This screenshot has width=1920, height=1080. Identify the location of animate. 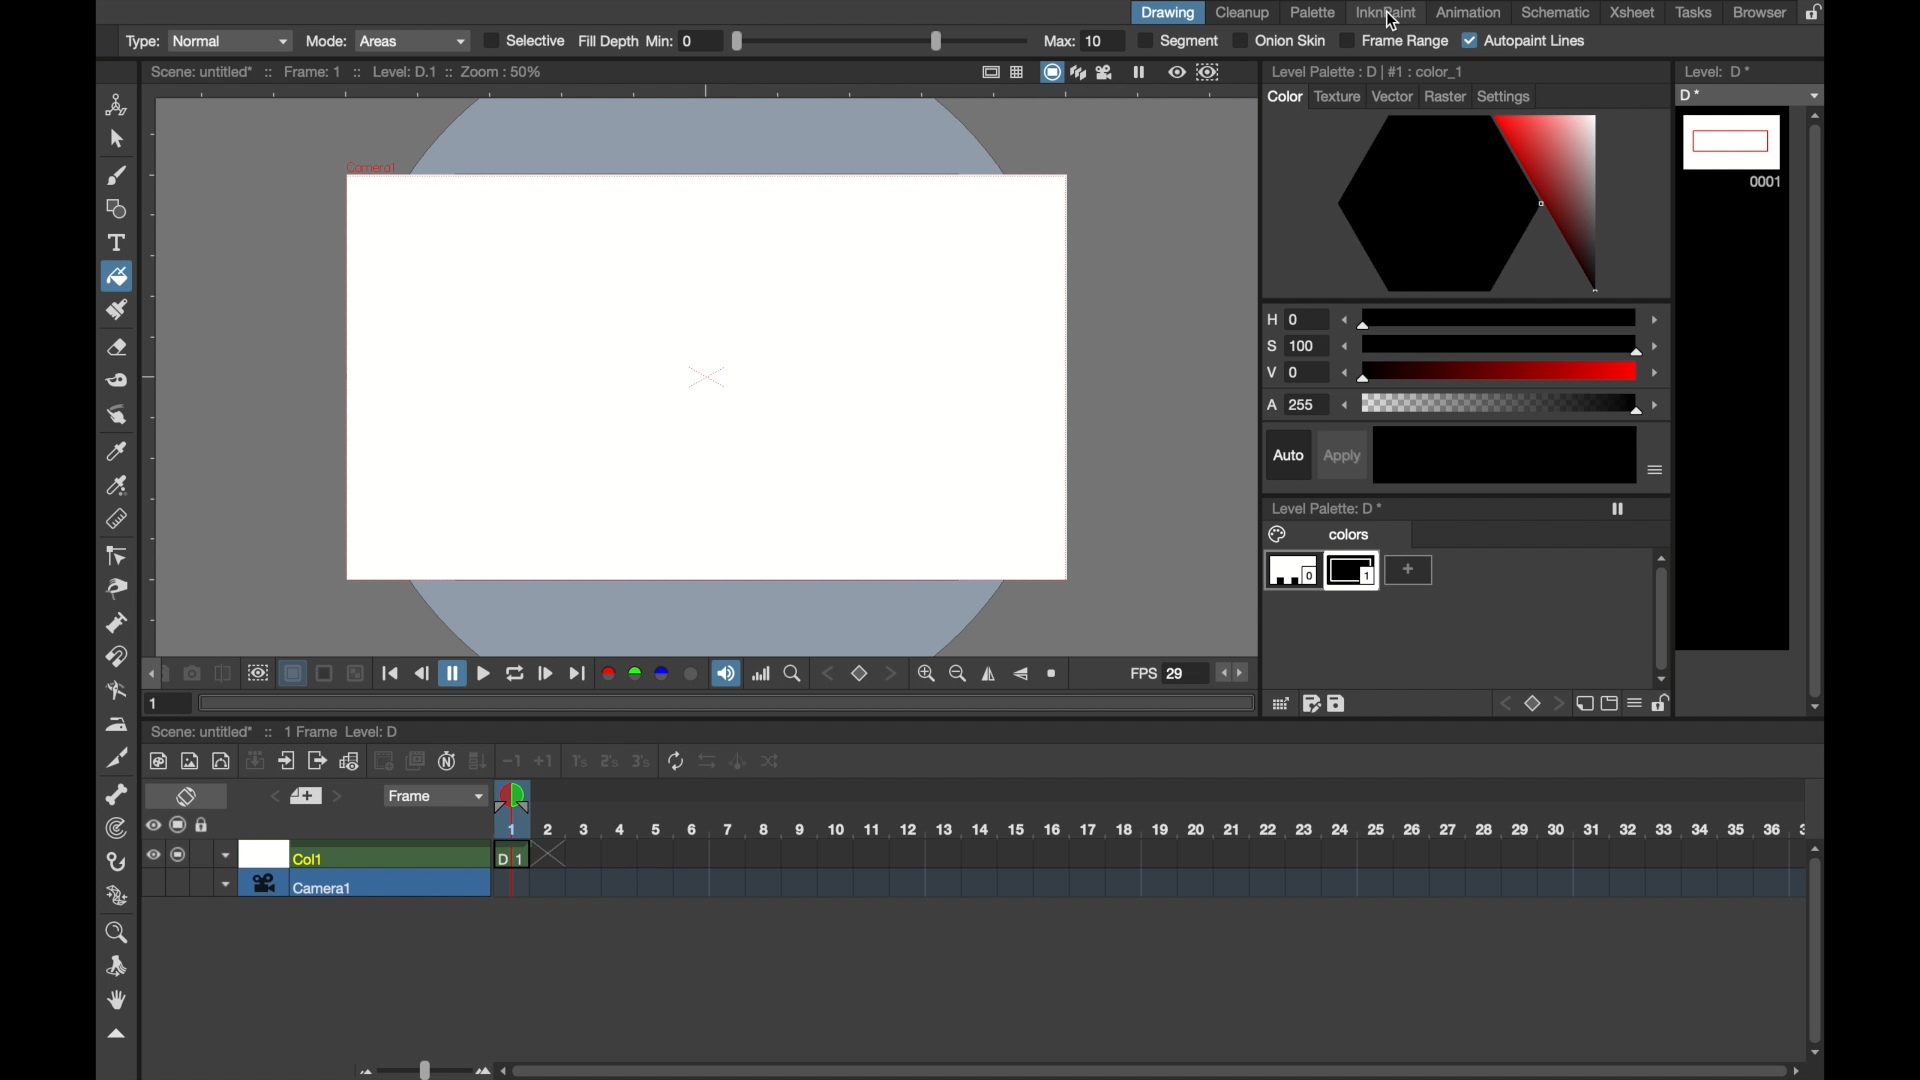
(740, 761).